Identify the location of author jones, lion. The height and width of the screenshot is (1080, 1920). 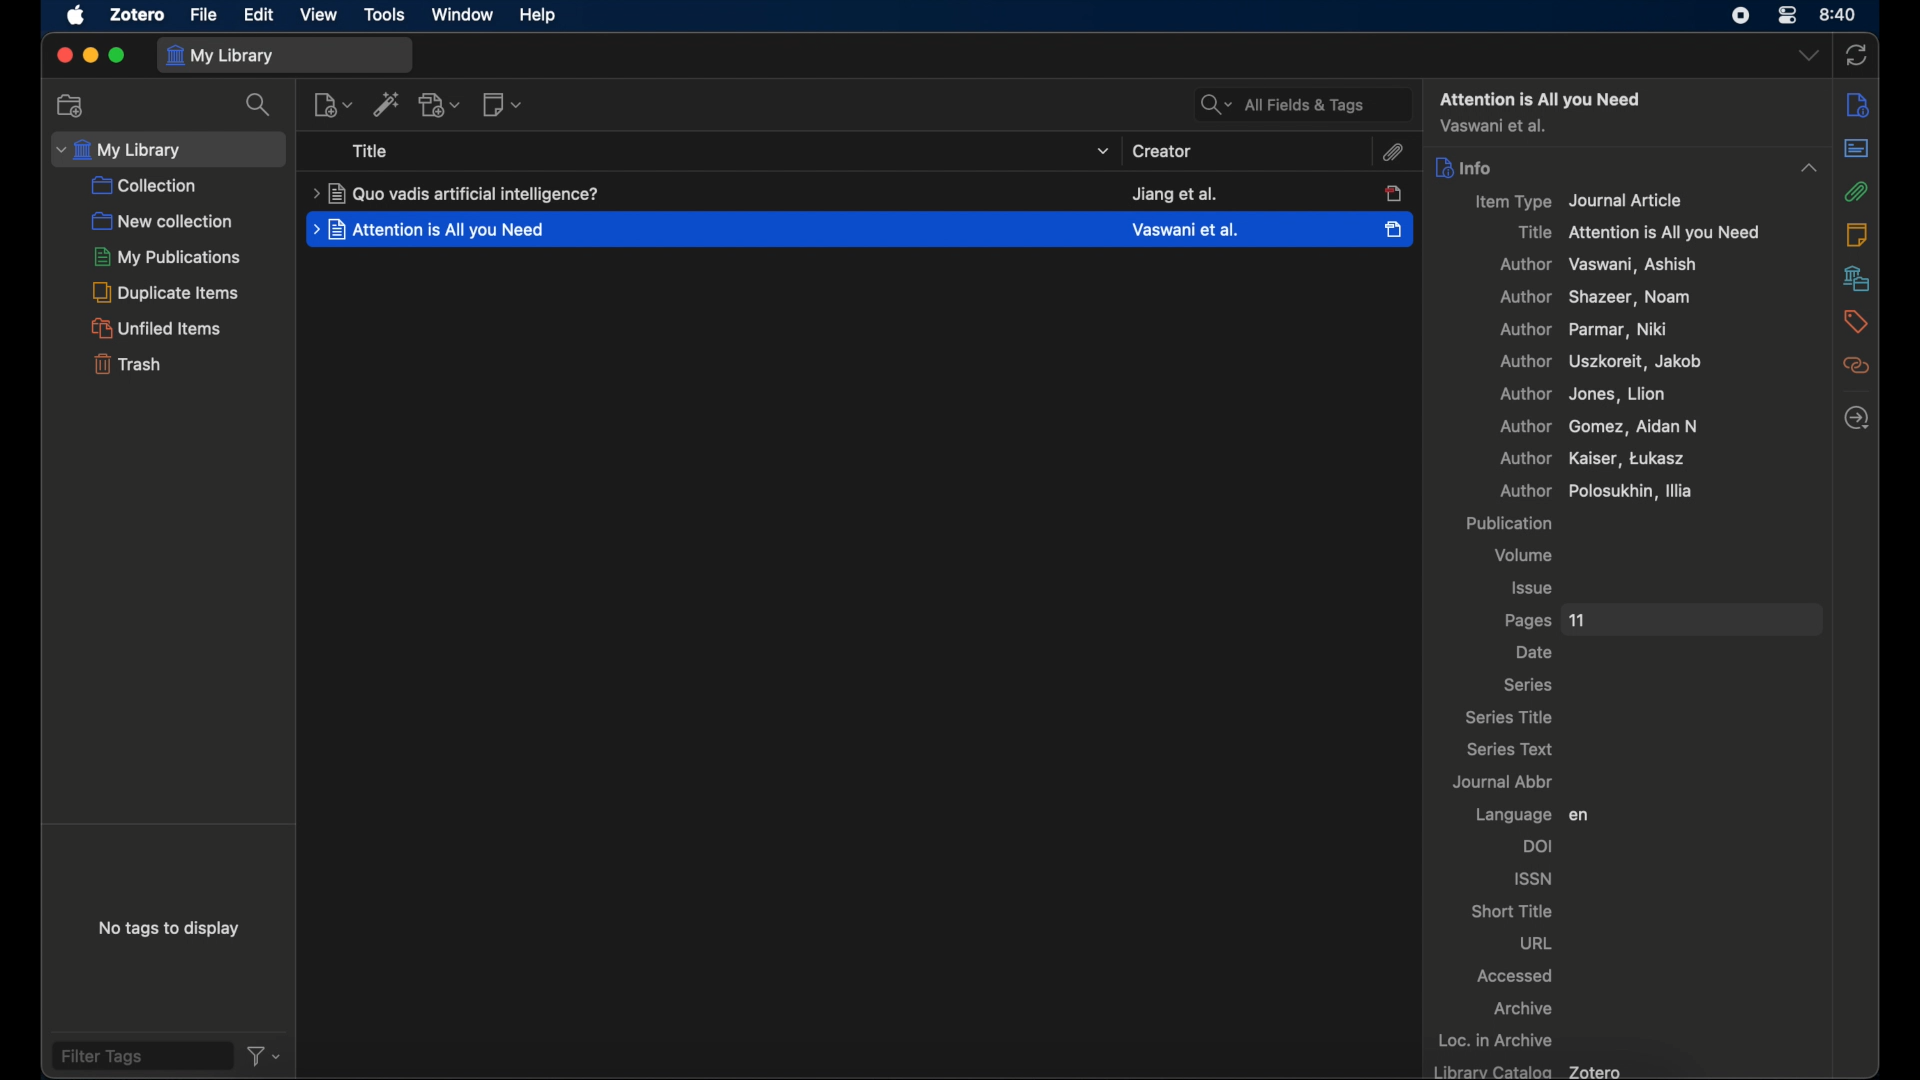
(1585, 395).